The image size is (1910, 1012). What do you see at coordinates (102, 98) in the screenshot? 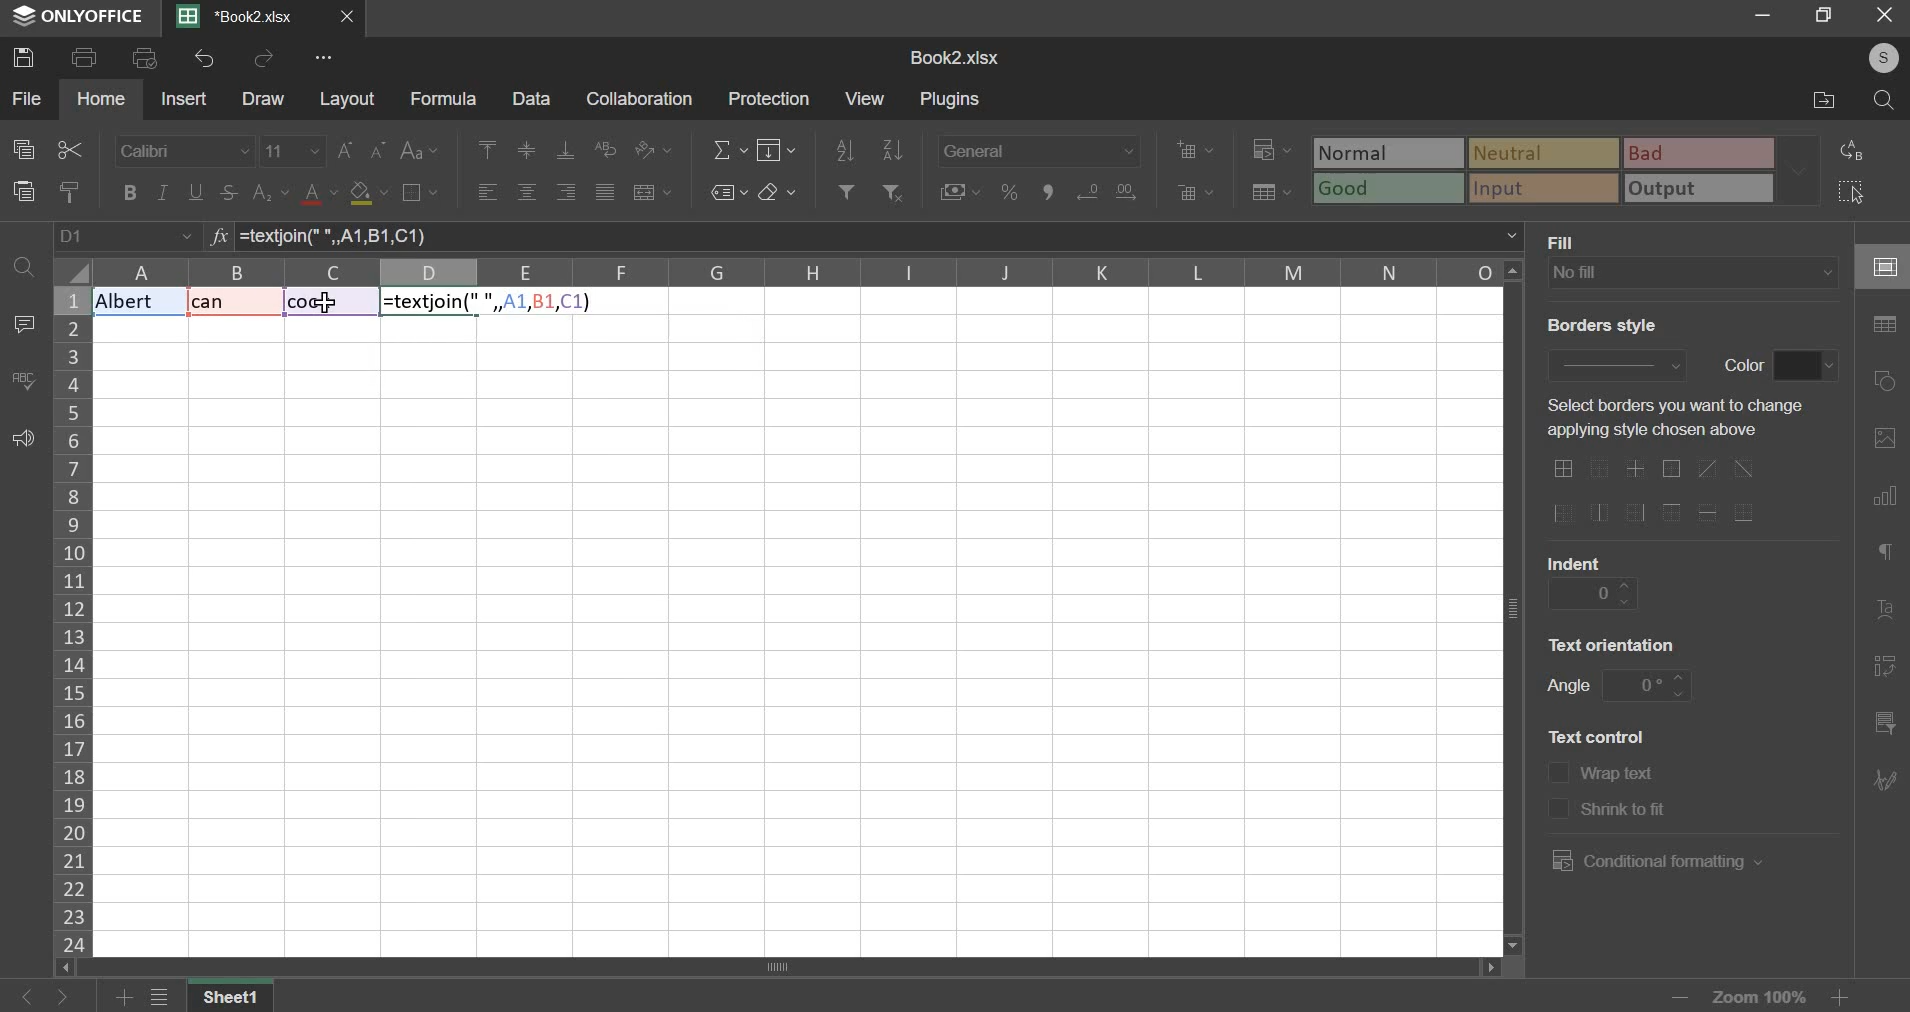
I see `home` at bounding box center [102, 98].